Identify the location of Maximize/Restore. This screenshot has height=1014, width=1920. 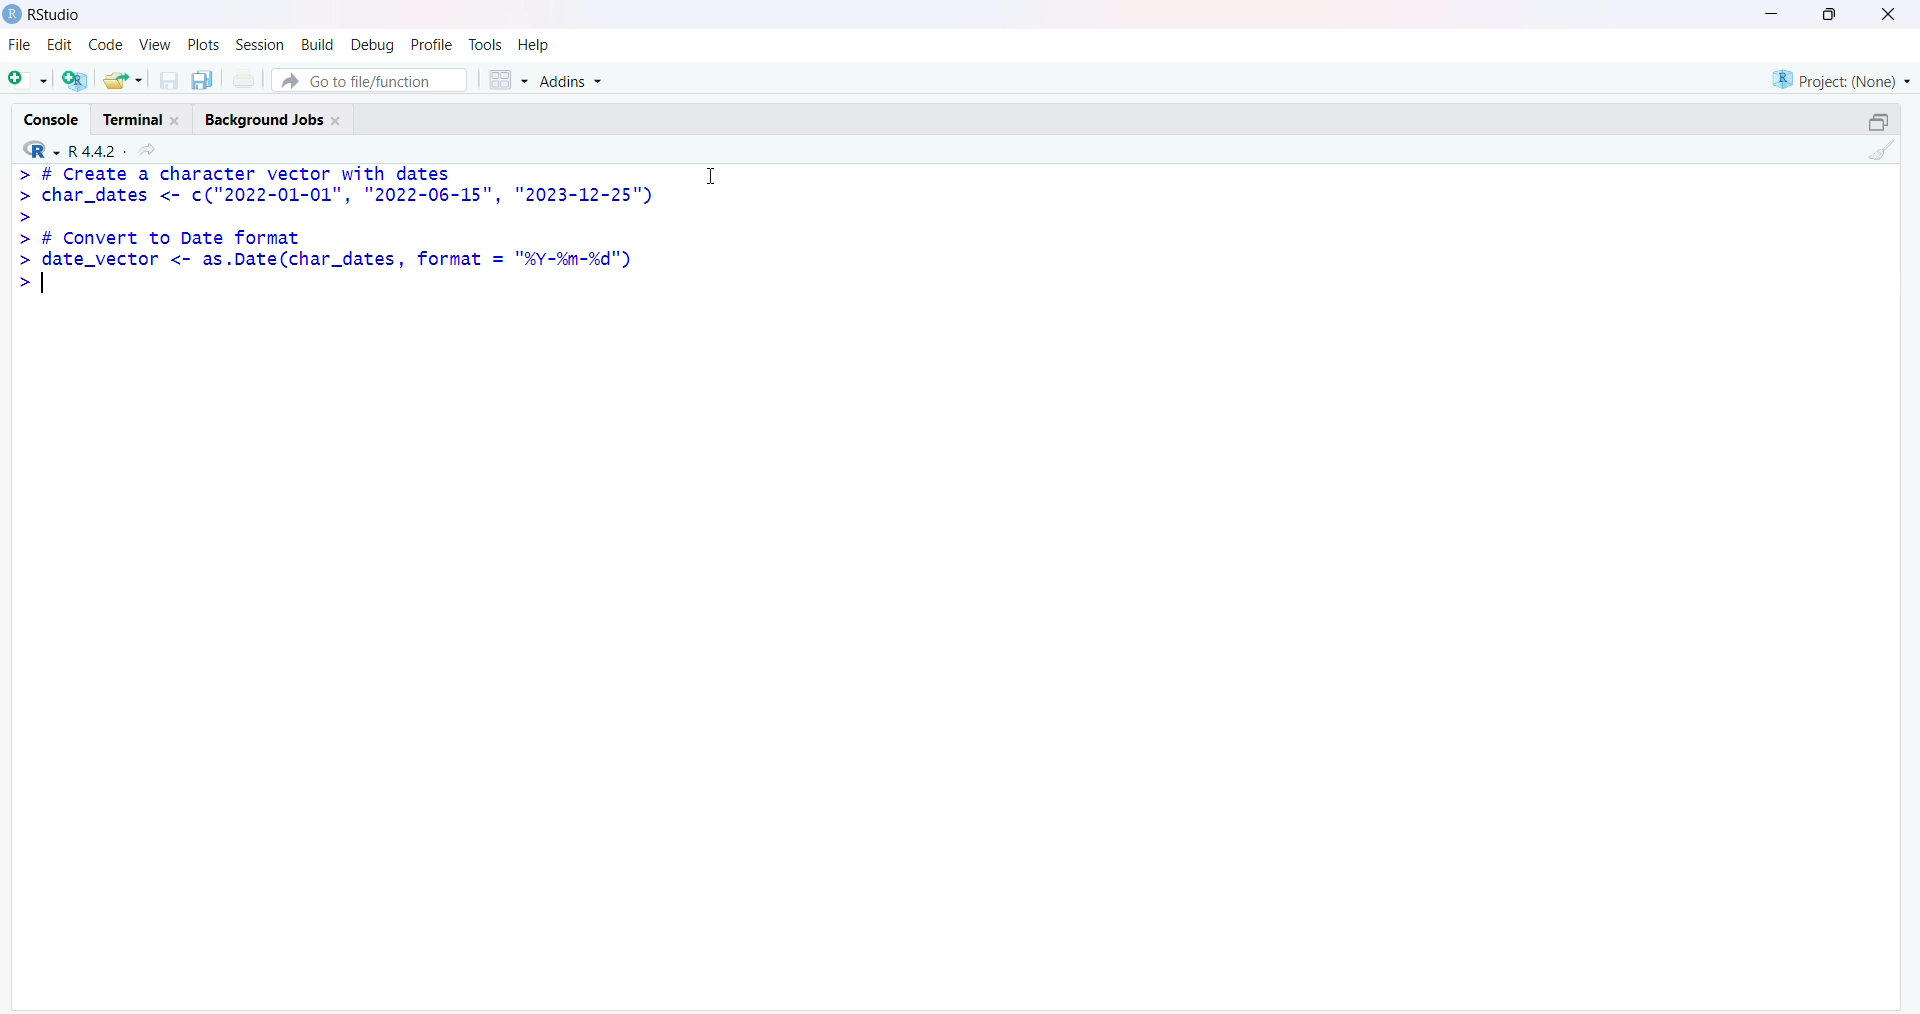
(1878, 120).